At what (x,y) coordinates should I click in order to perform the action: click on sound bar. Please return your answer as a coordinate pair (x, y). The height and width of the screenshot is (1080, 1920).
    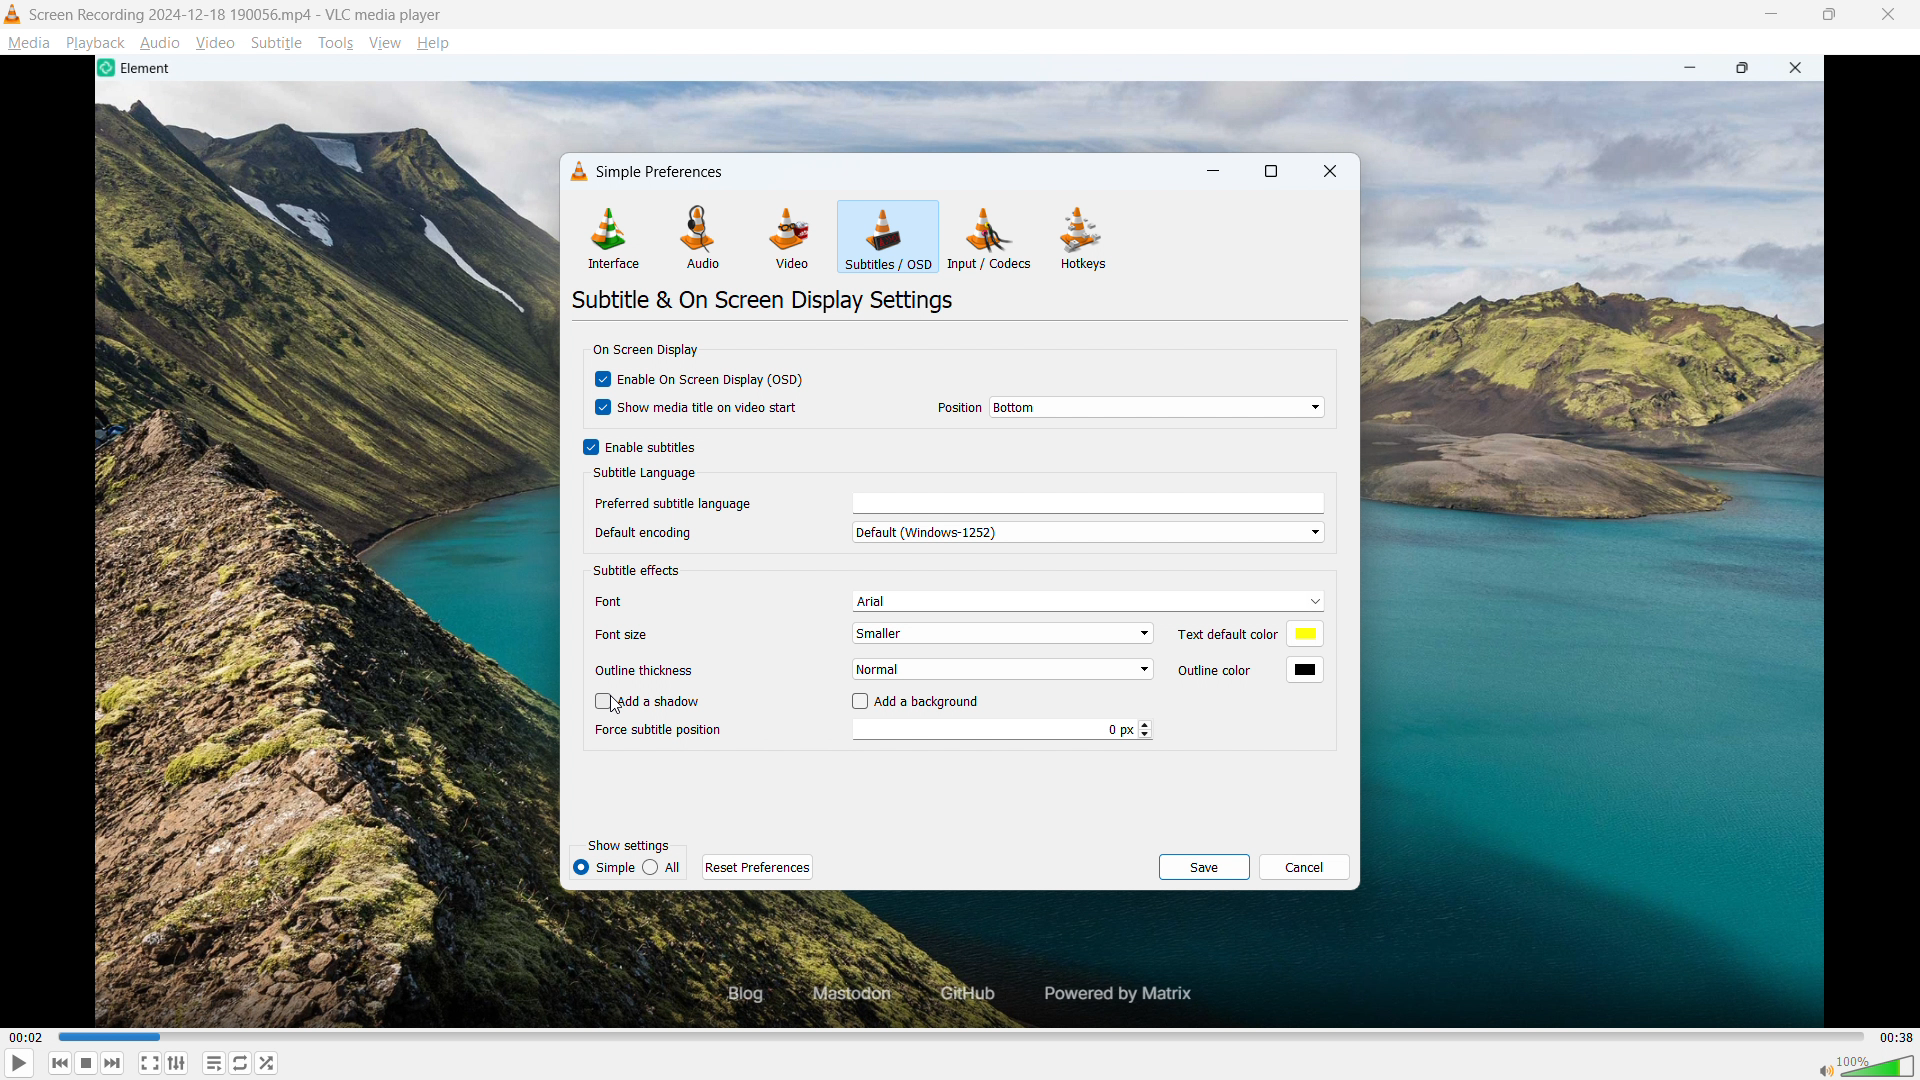
    Looking at the image, I should click on (1865, 1065).